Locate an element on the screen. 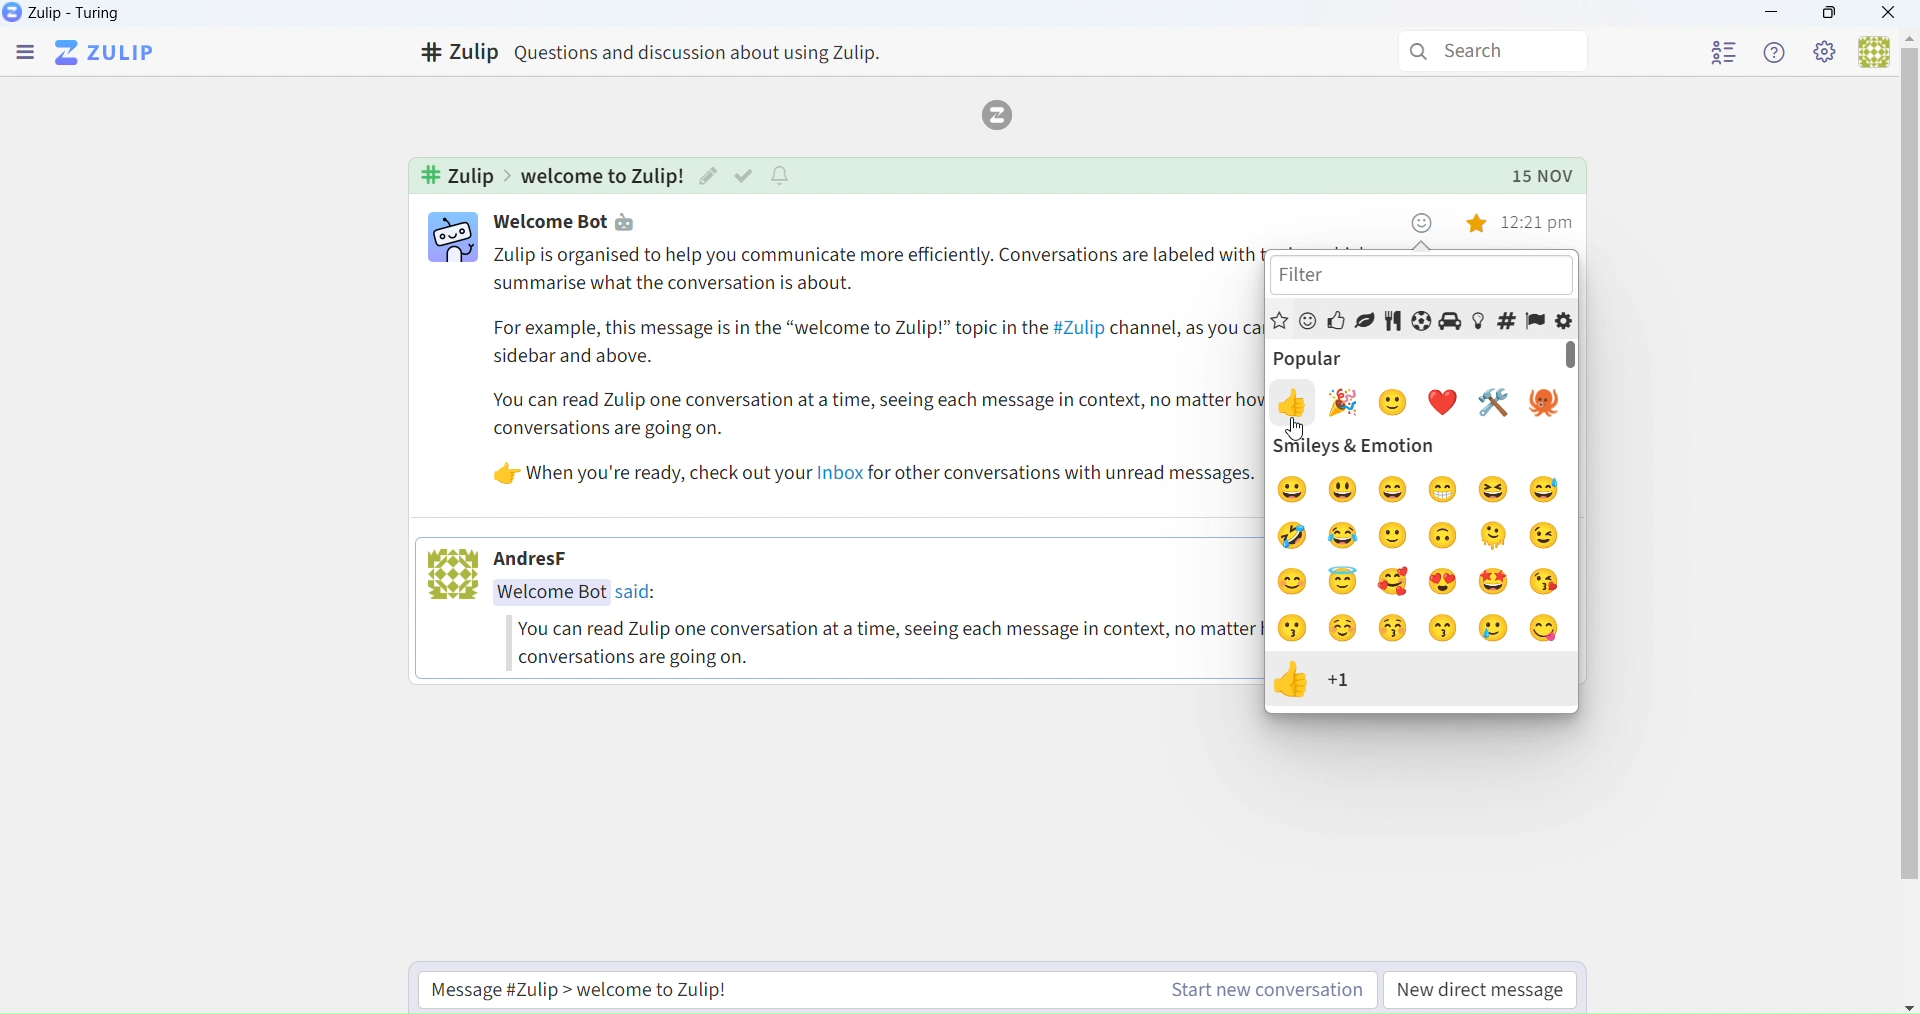 Image resolution: width=1920 pixels, height=1014 pixels. melting face is located at coordinates (1495, 536).